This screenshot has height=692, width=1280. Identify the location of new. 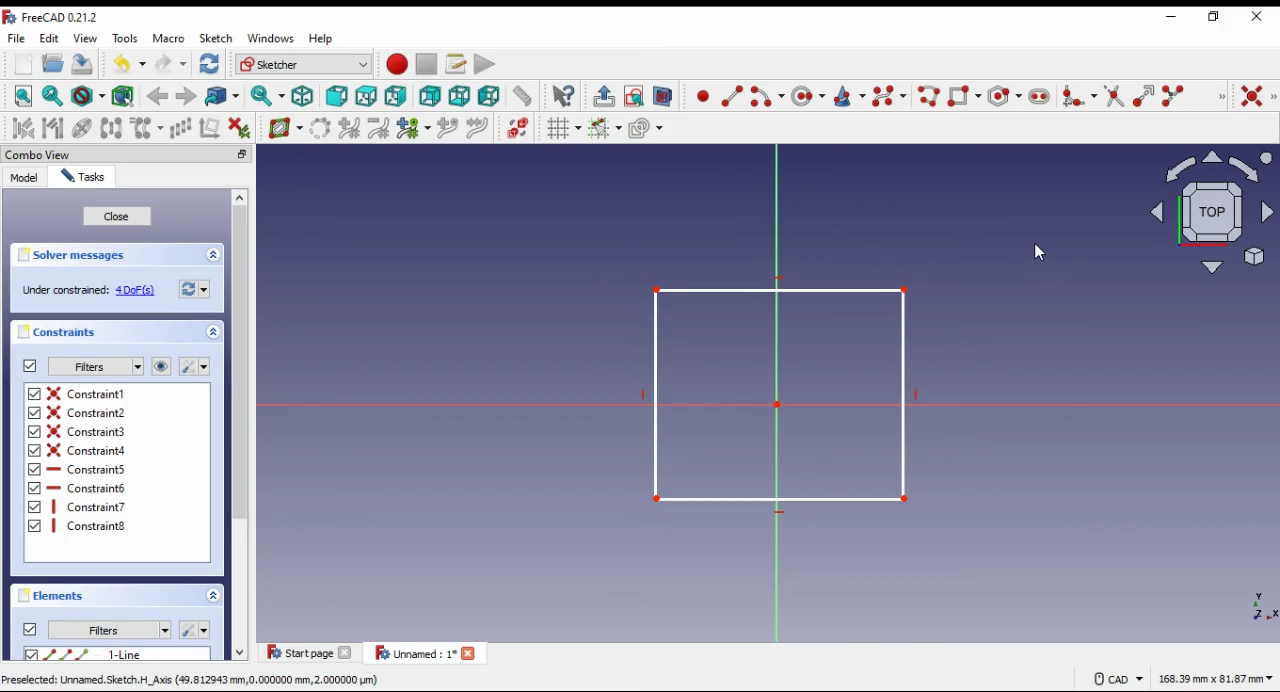
(23, 64).